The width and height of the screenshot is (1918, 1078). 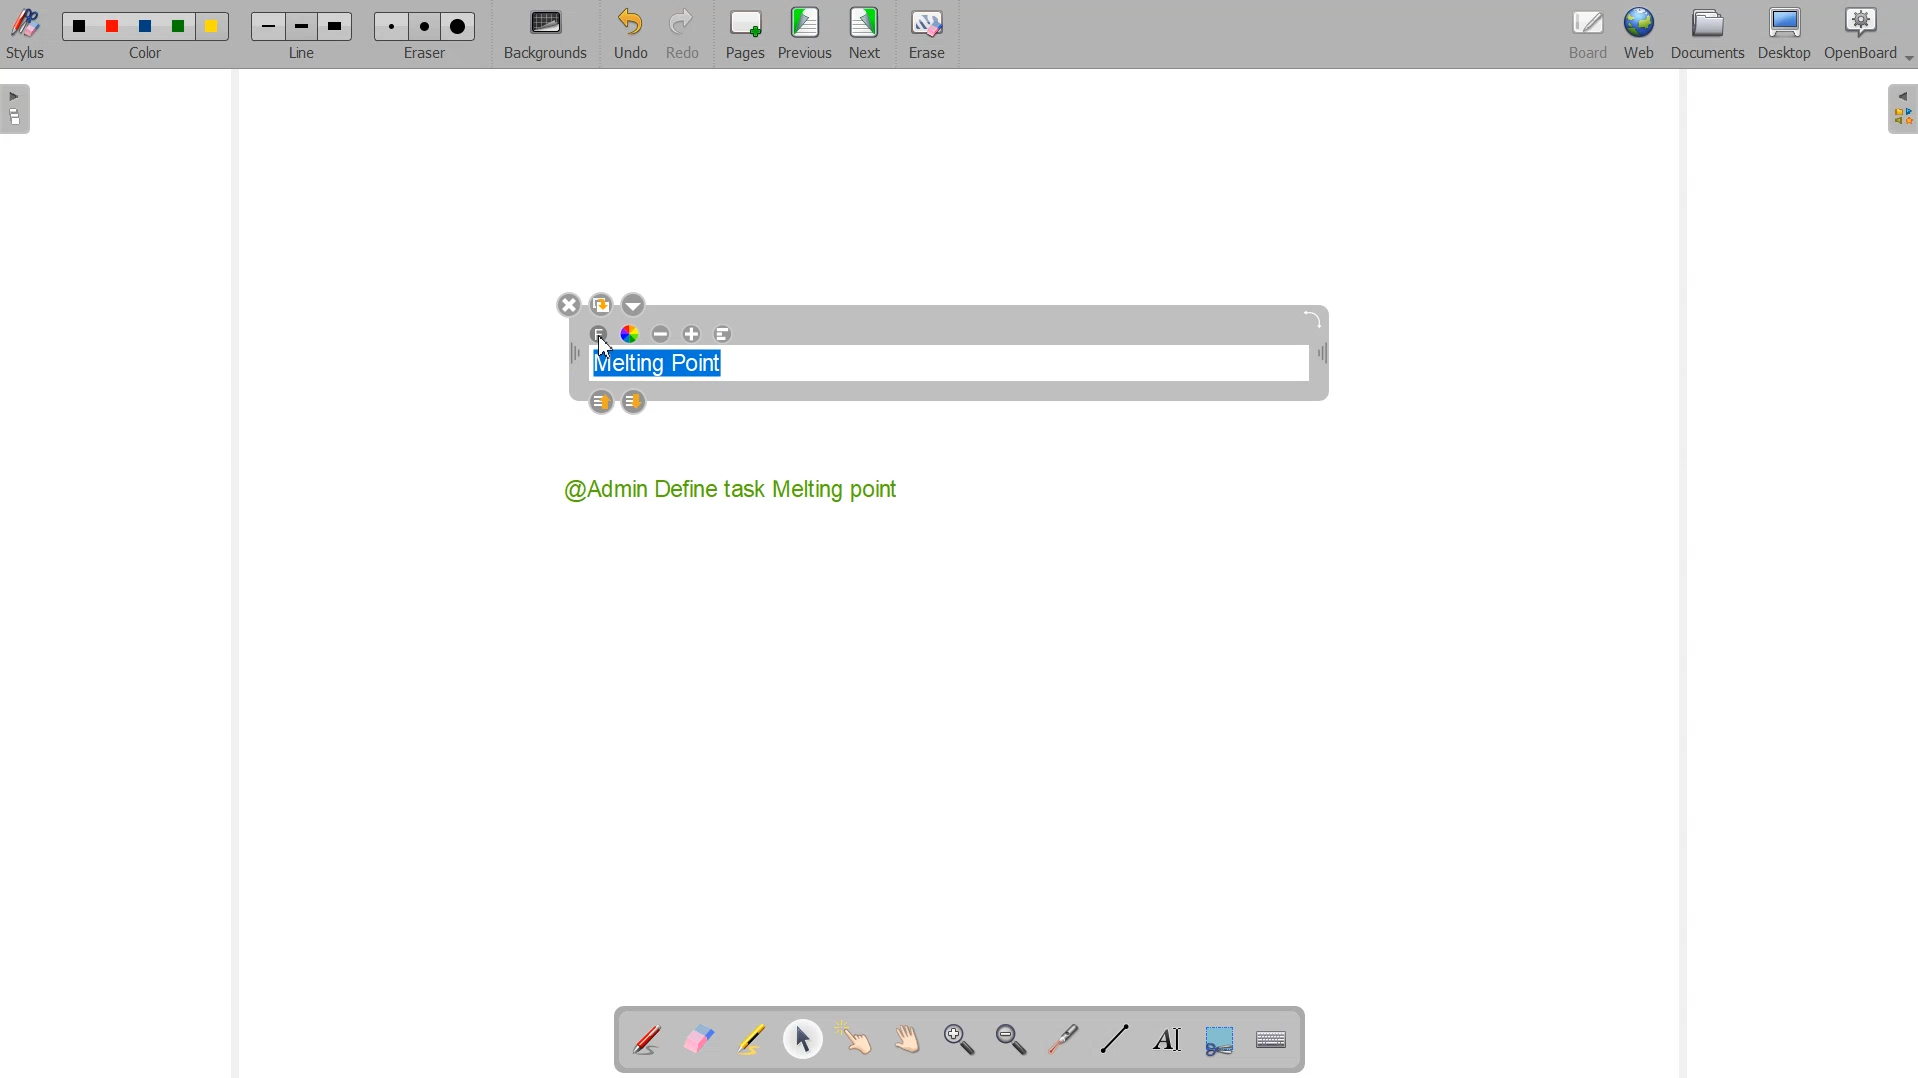 What do you see at coordinates (1268, 1037) in the screenshot?
I see `Display virtual Keyboard` at bounding box center [1268, 1037].